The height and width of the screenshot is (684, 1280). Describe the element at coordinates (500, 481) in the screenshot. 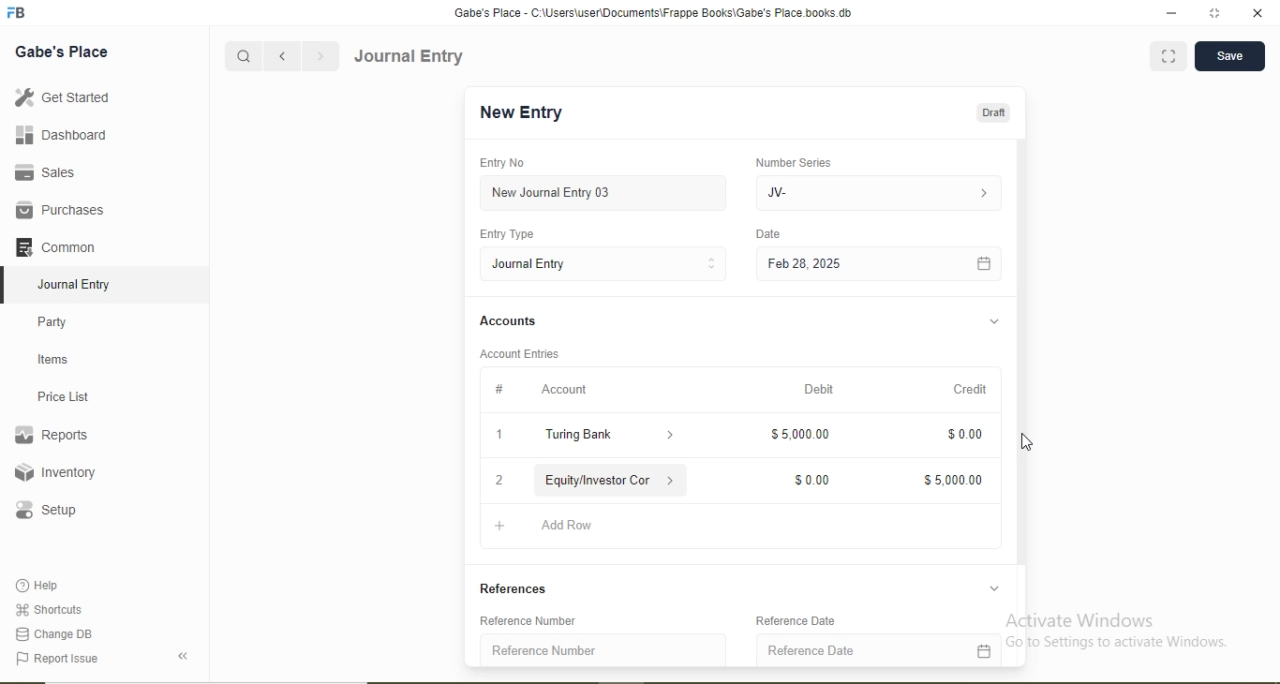

I see `2` at that location.